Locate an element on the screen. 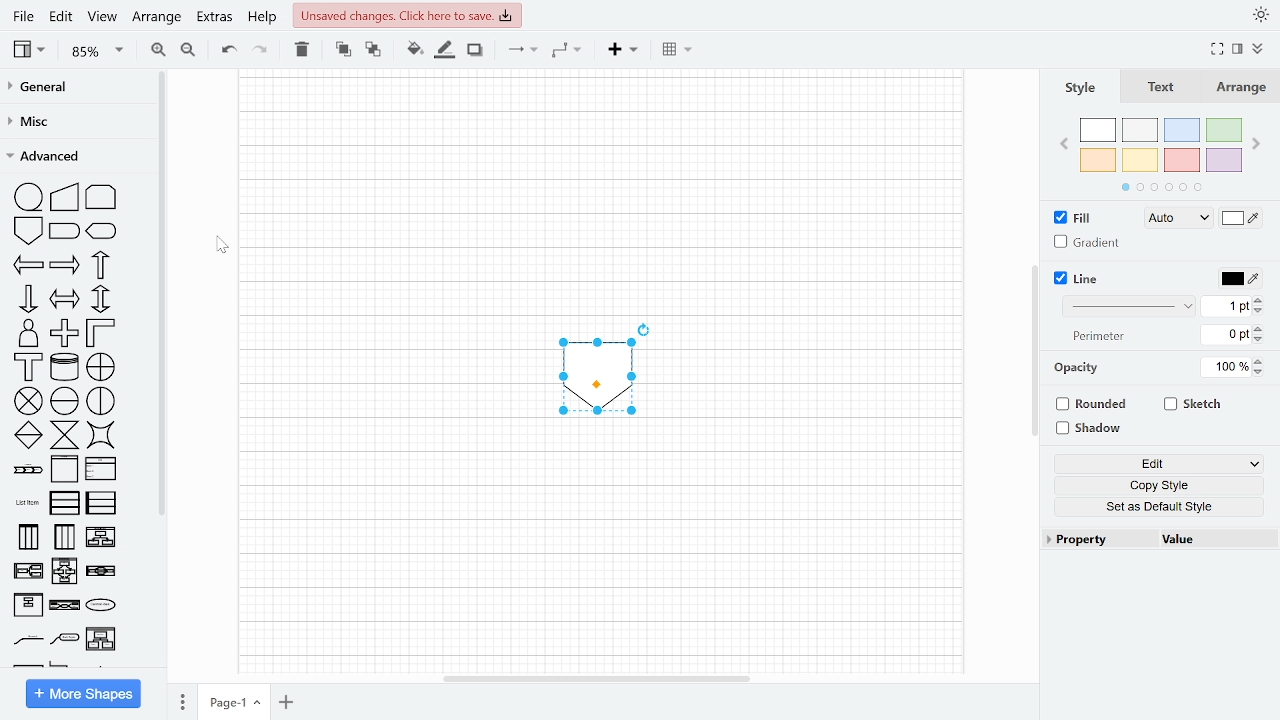 This screenshot has width=1280, height=720. Rounded is located at coordinates (1090, 405).